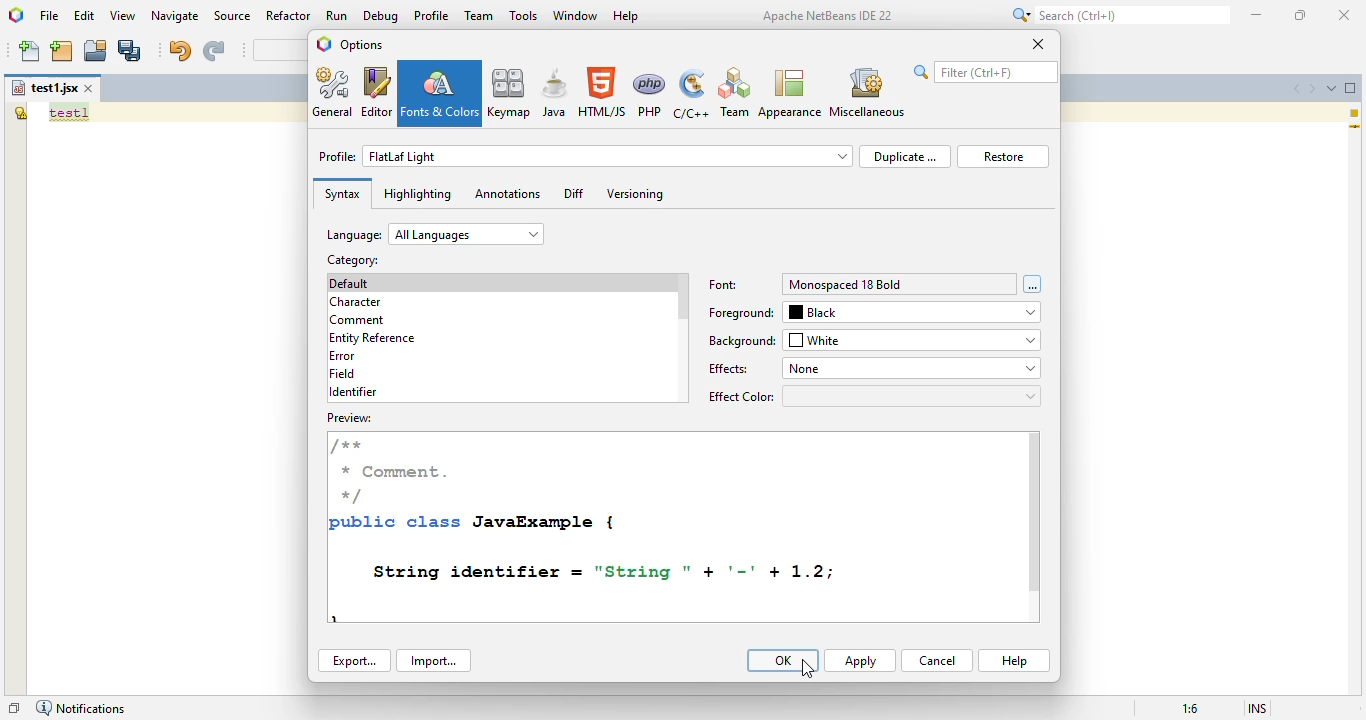 Image resolution: width=1366 pixels, height=720 pixels. What do you see at coordinates (986, 72) in the screenshot?
I see `search` at bounding box center [986, 72].